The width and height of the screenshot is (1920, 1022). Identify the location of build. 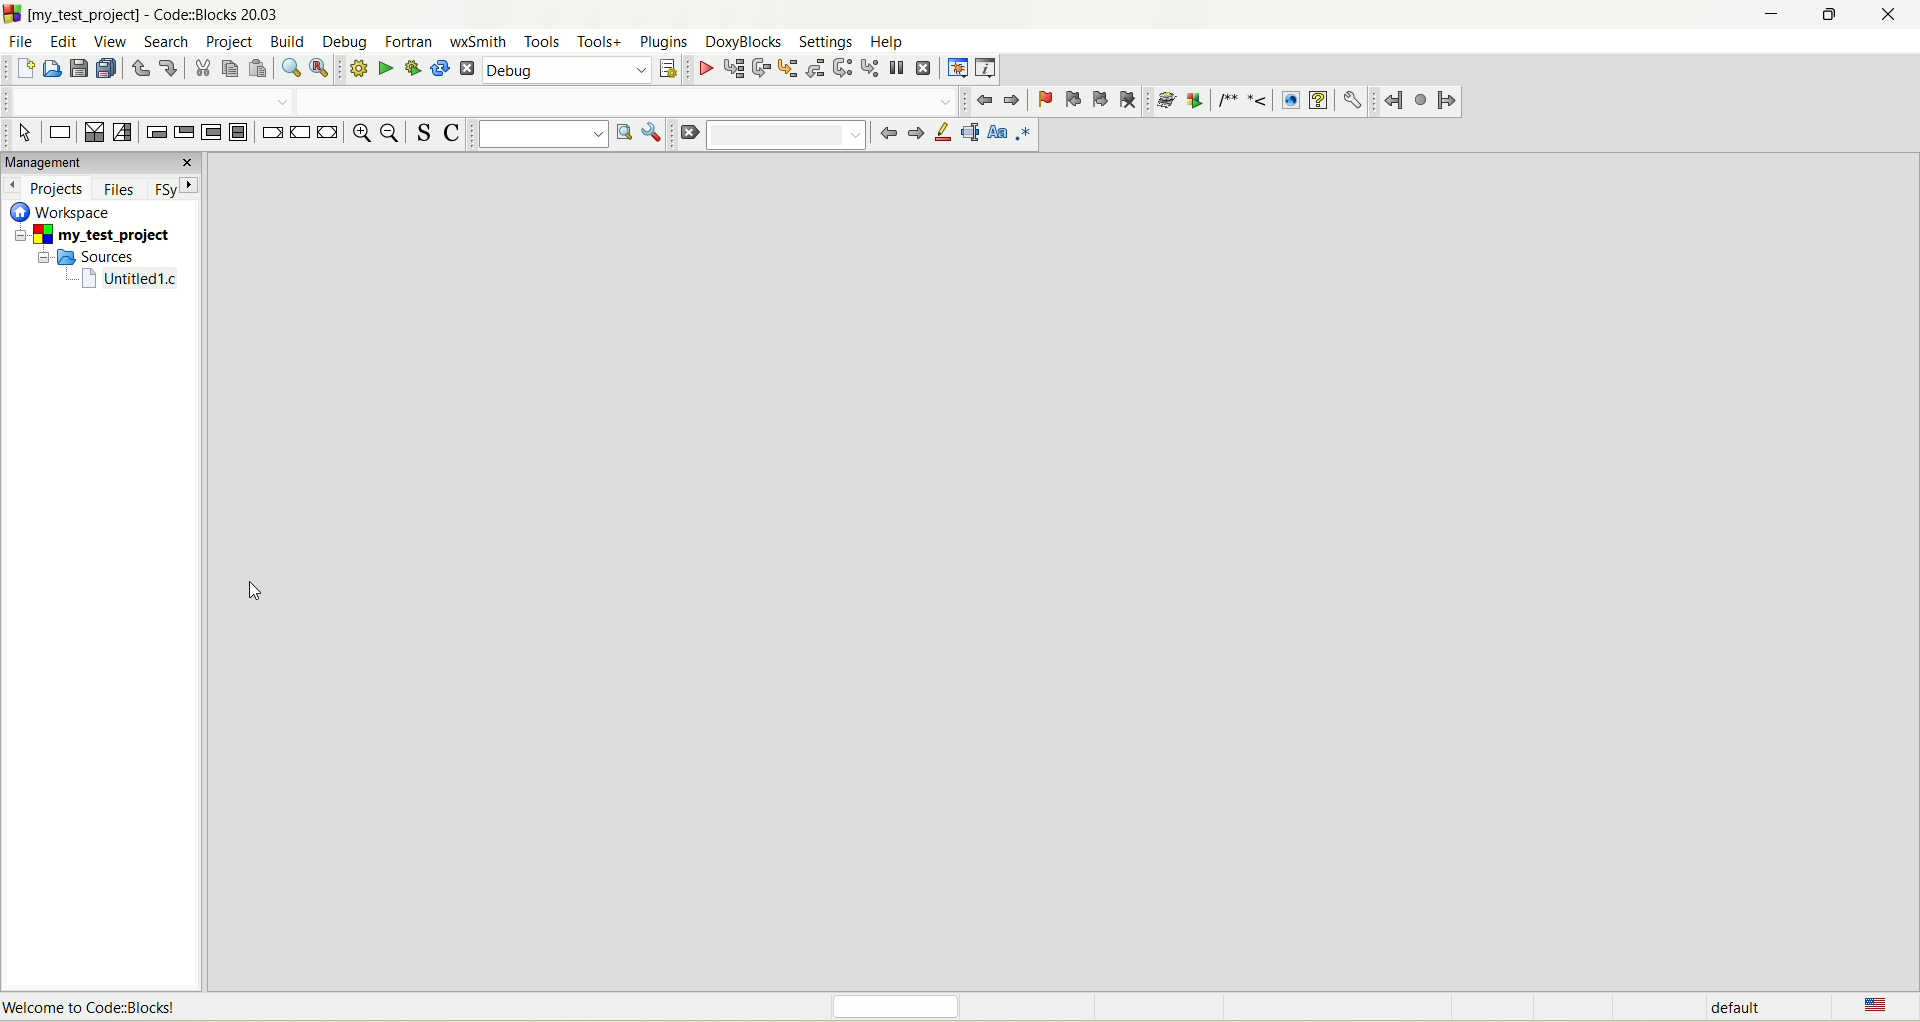
(289, 40).